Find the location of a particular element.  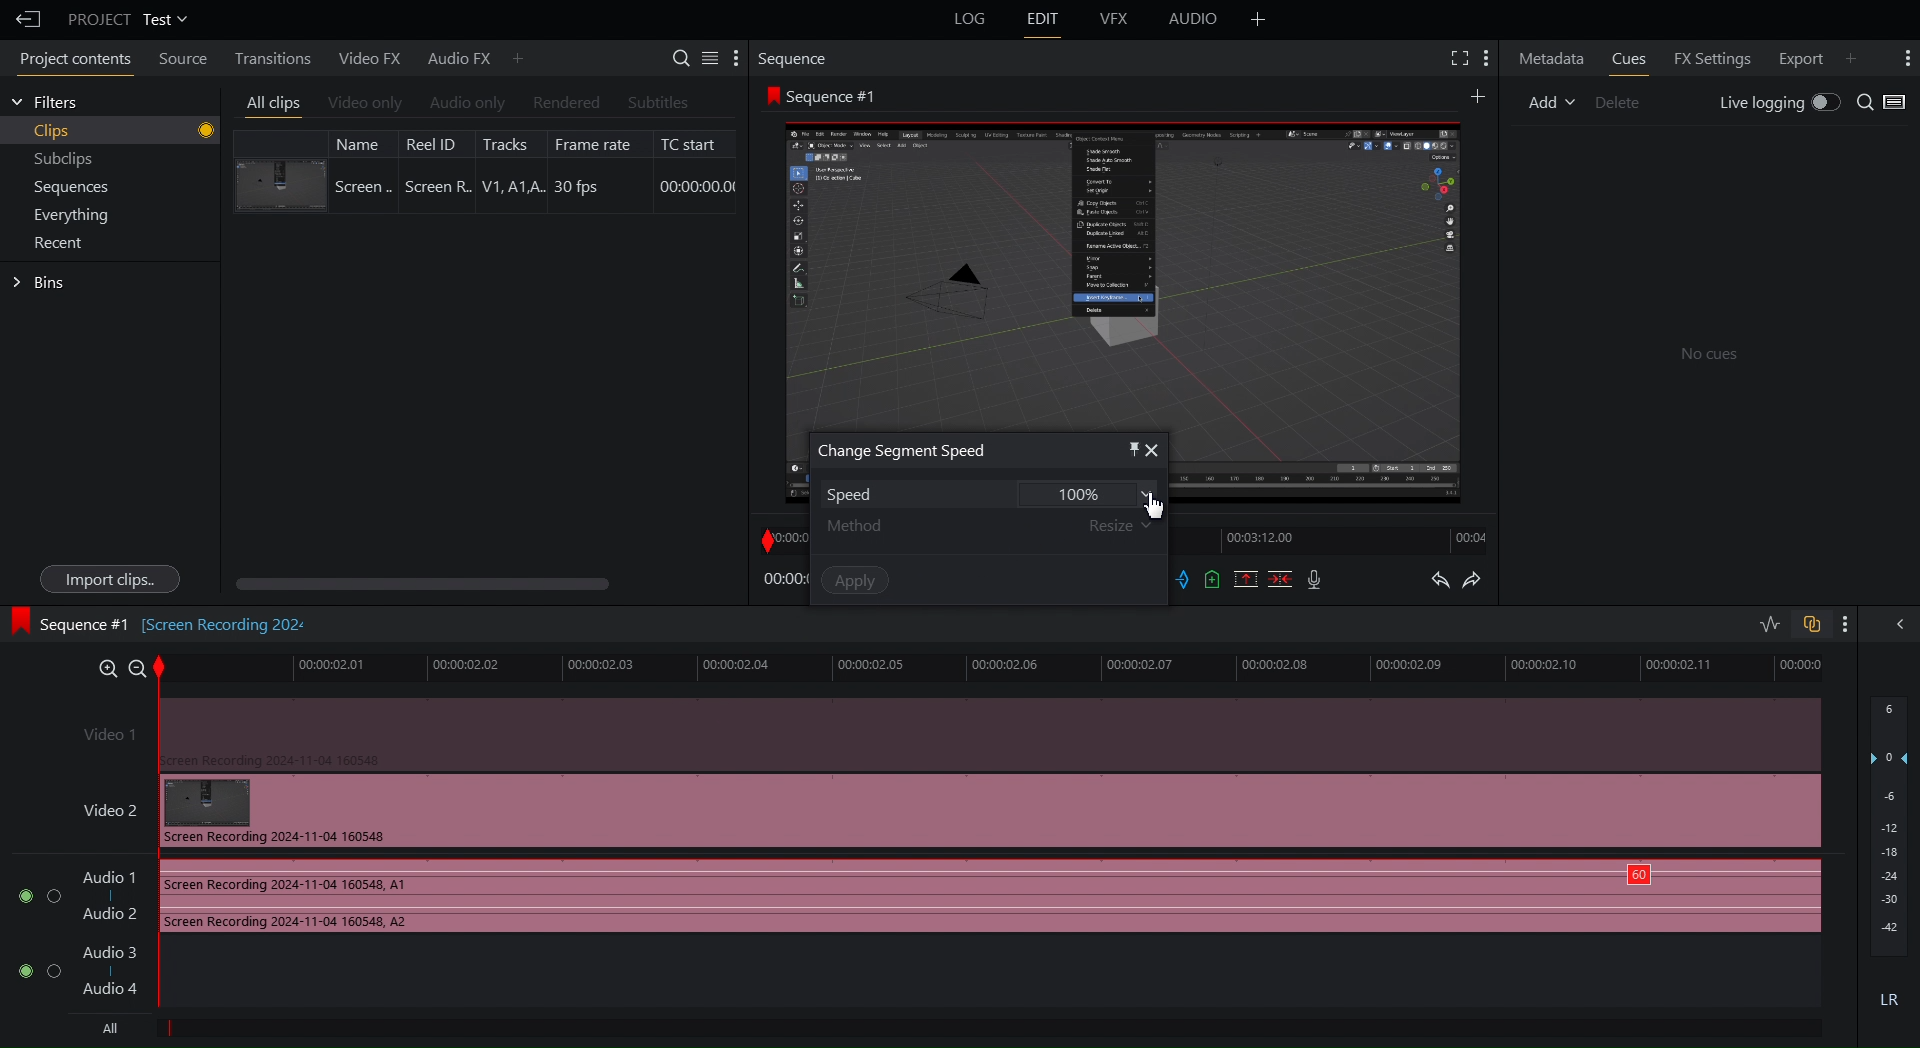

Transitions is located at coordinates (267, 57).